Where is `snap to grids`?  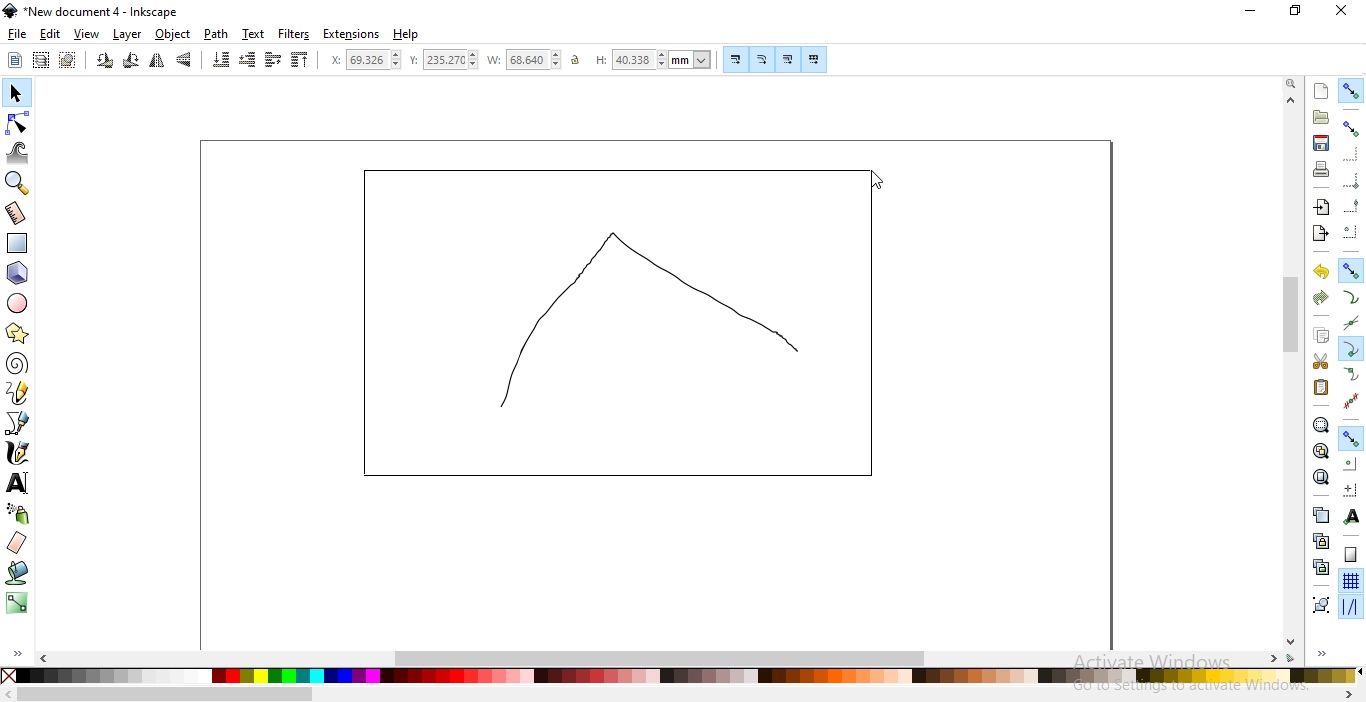
snap to grids is located at coordinates (1350, 580).